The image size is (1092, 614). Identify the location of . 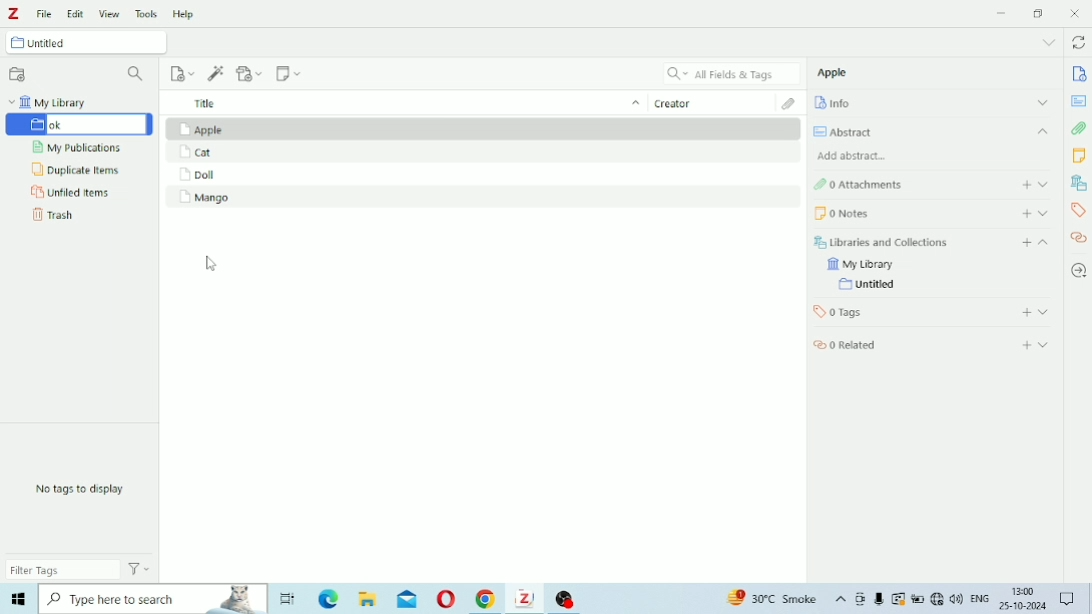
(850, 598).